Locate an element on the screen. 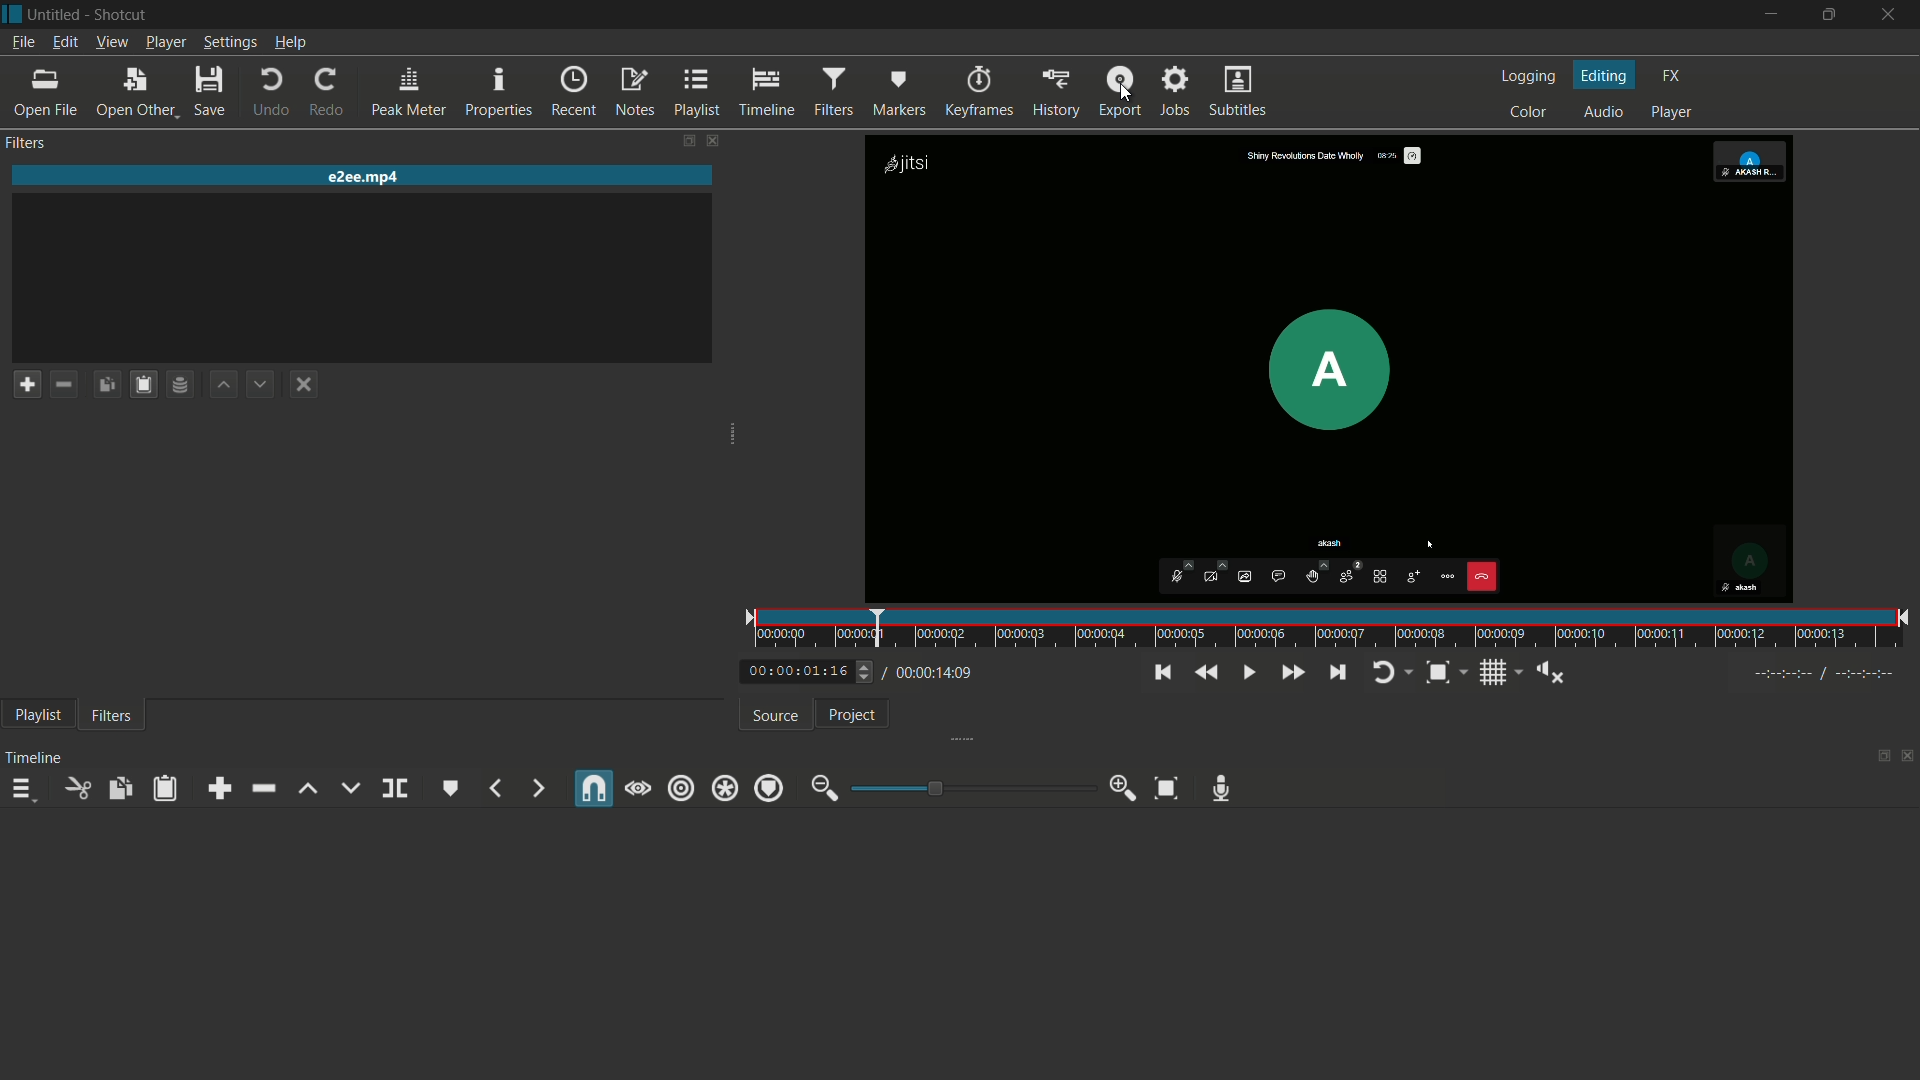 The height and width of the screenshot is (1080, 1920). zoom timeline to fit is located at coordinates (1167, 788).